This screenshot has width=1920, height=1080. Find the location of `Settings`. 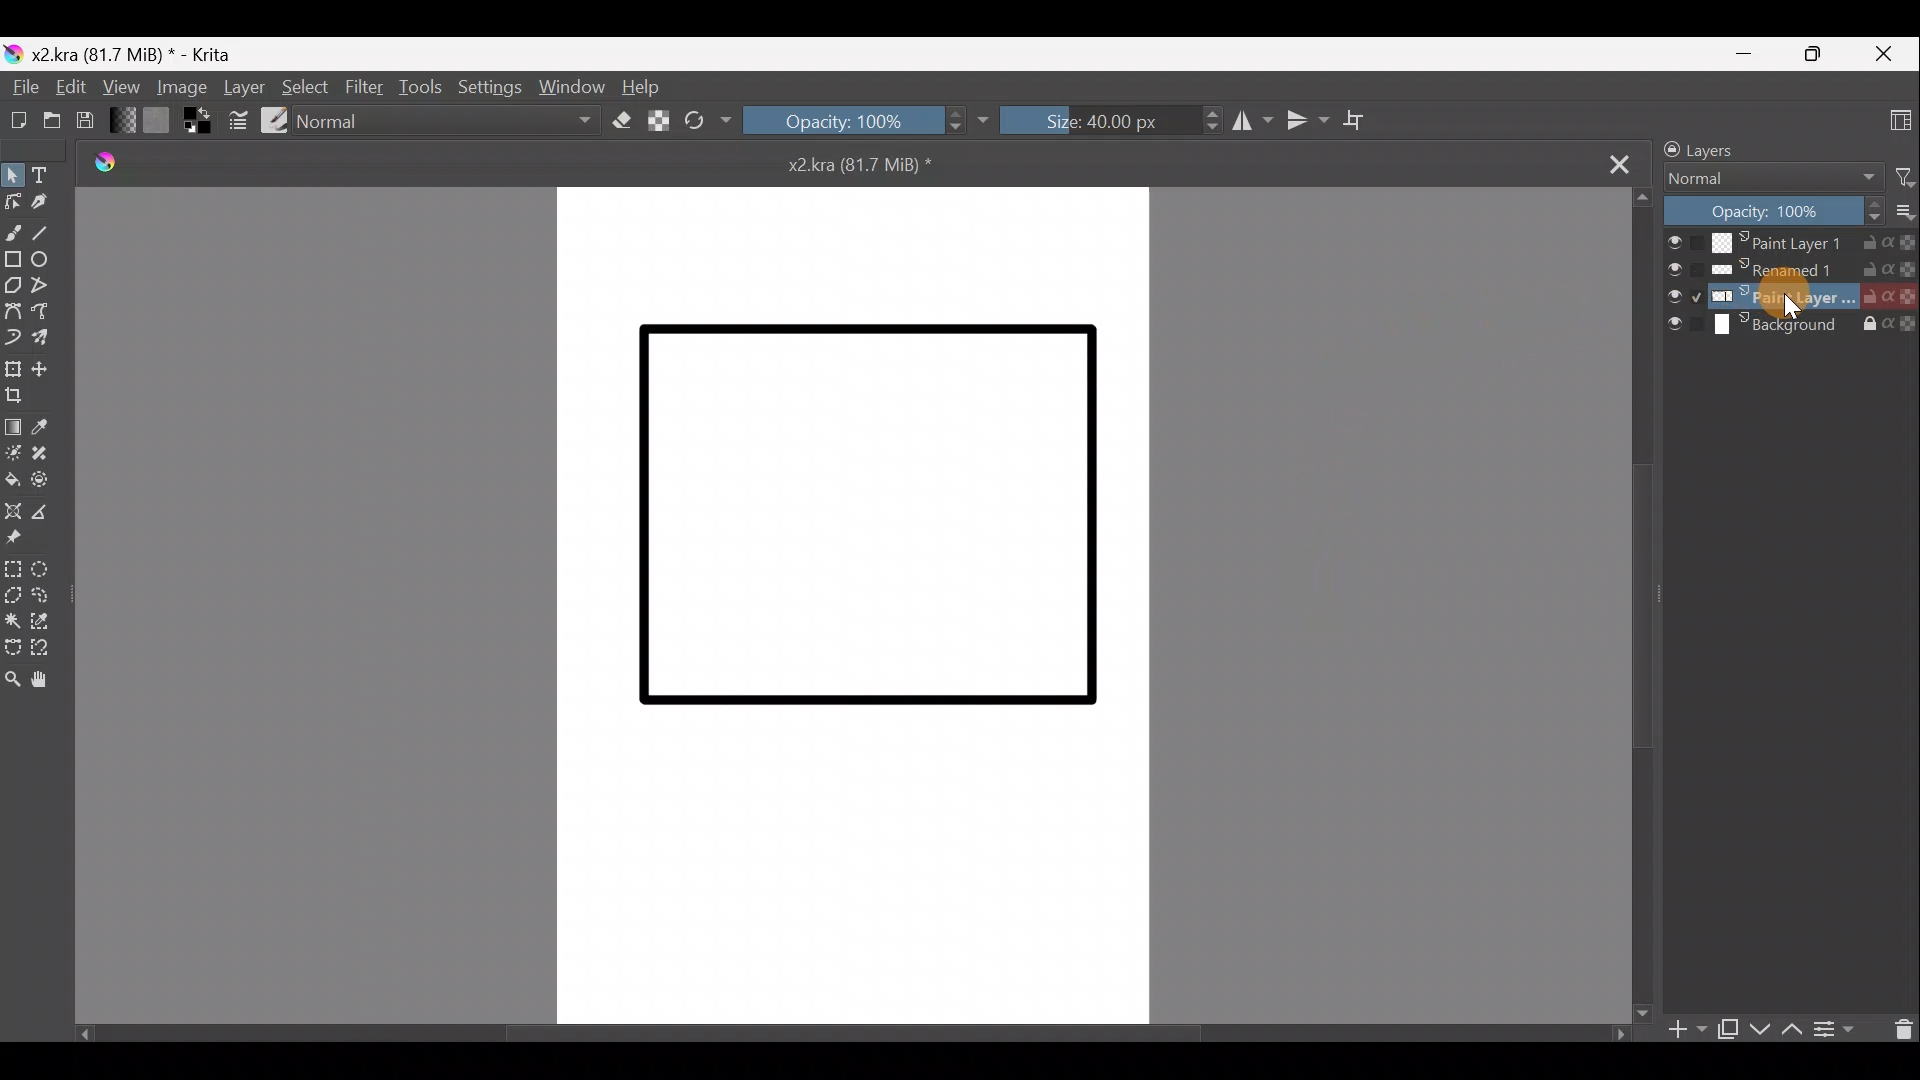

Settings is located at coordinates (487, 90).